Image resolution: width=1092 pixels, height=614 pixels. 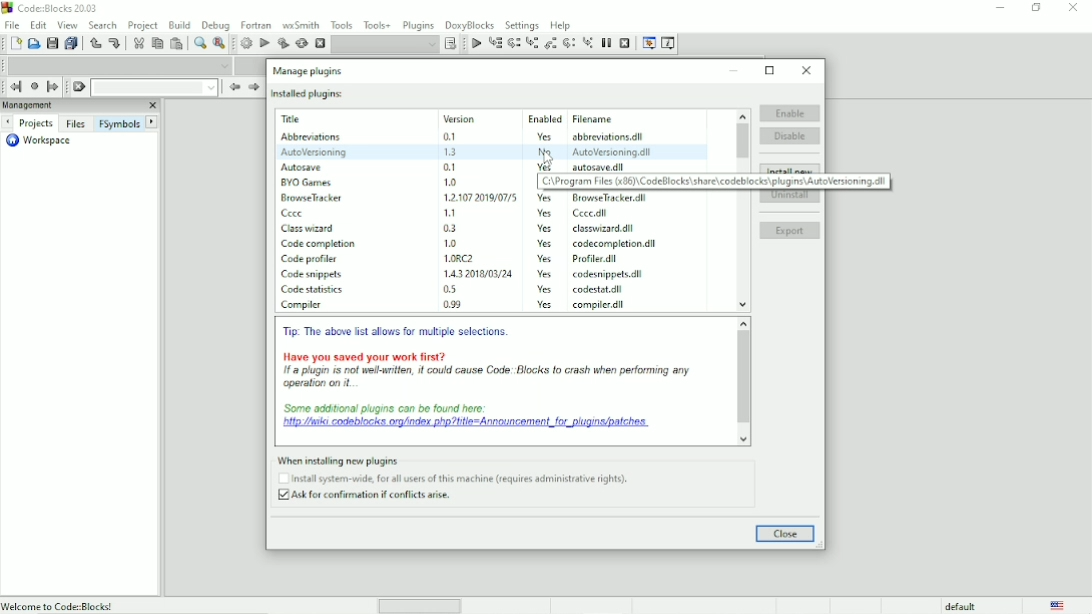 What do you see at coordinates (77, 123) in the screenshot?
I see `Files` at bounding box center [77, 123].